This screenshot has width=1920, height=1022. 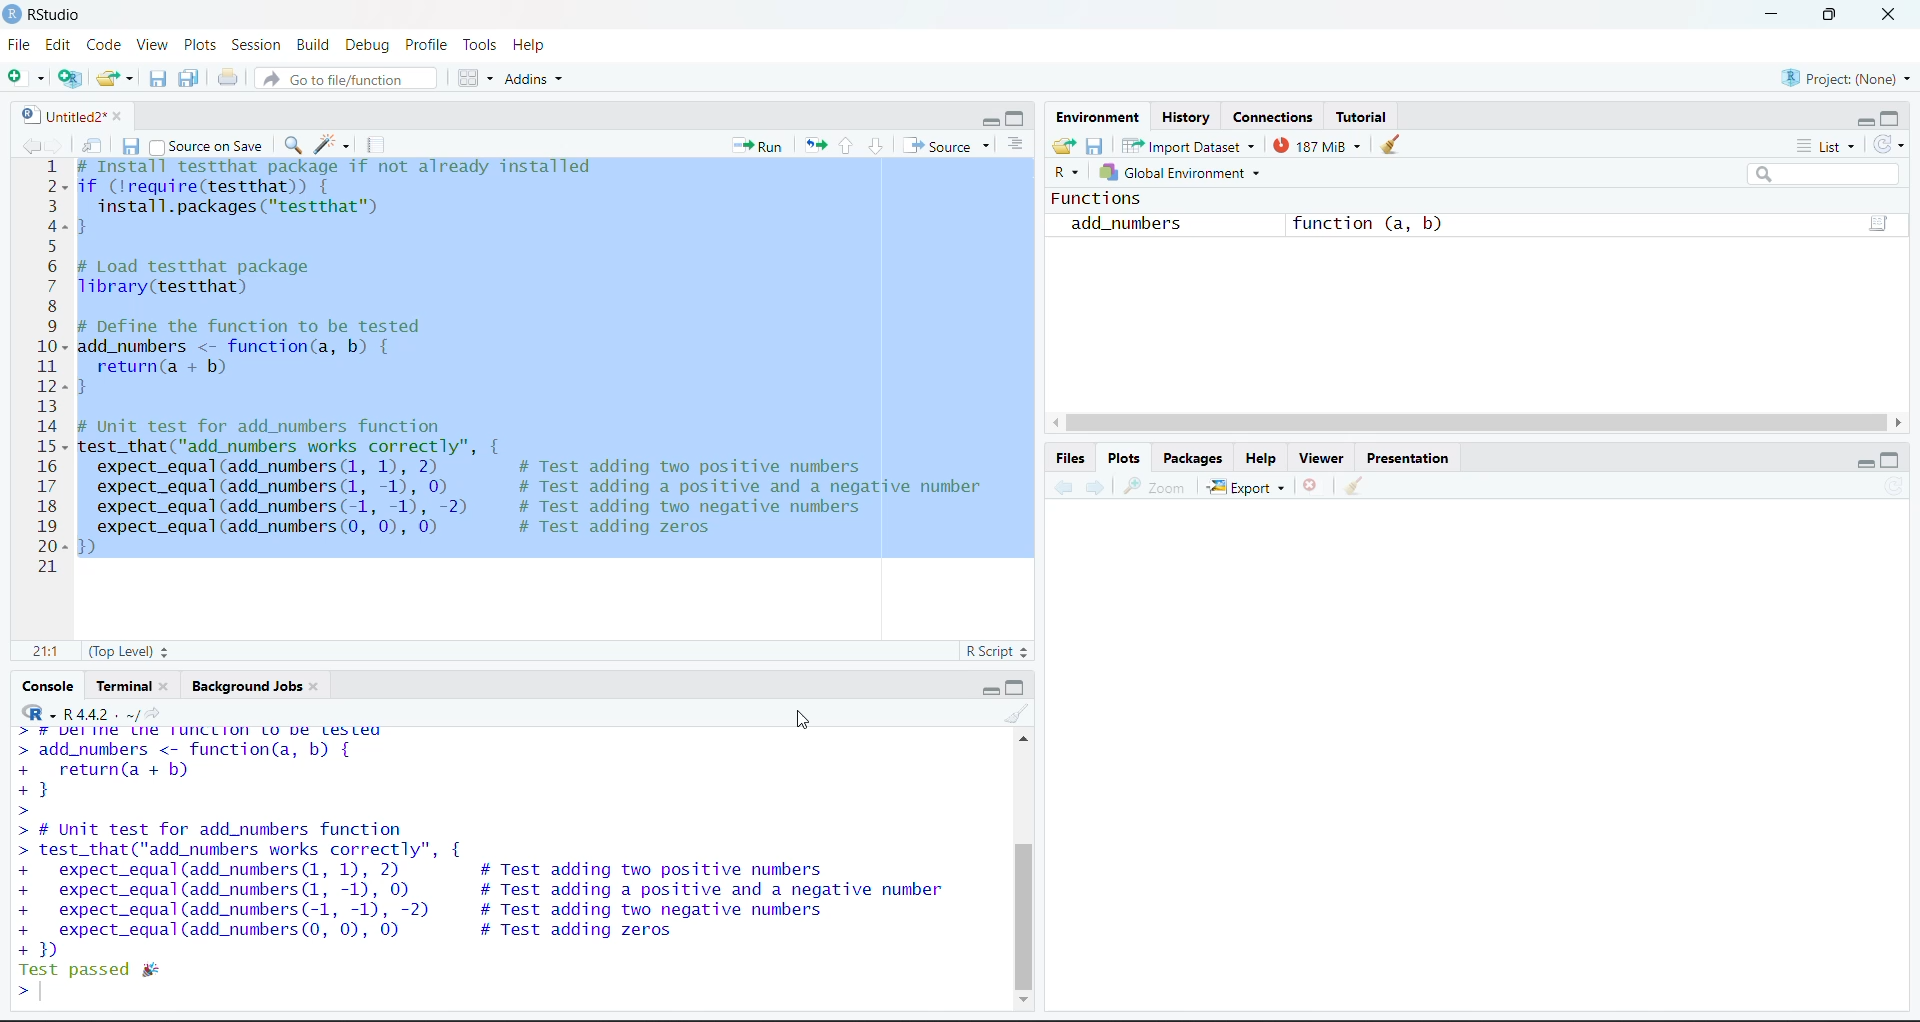 I want to click on Code, so click(x=103, y=44).